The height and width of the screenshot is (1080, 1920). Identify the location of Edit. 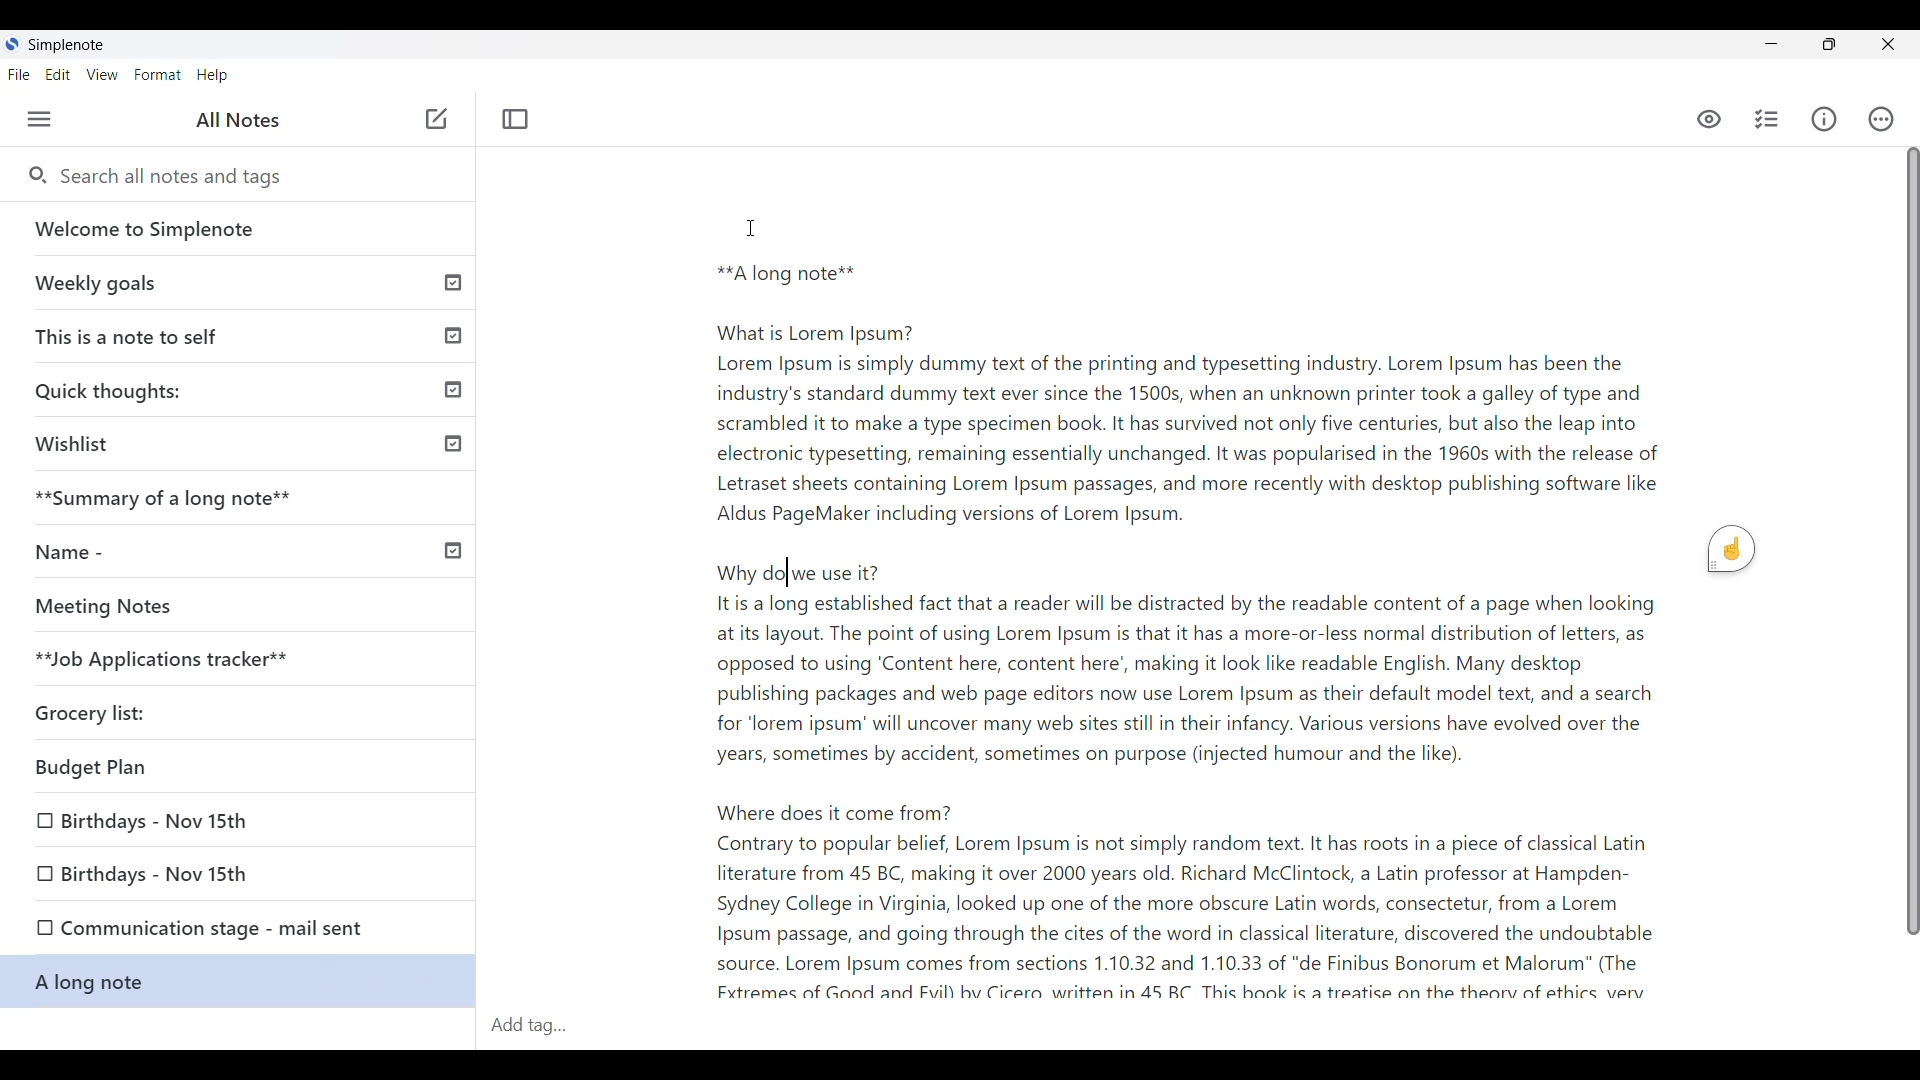
(58, 75).